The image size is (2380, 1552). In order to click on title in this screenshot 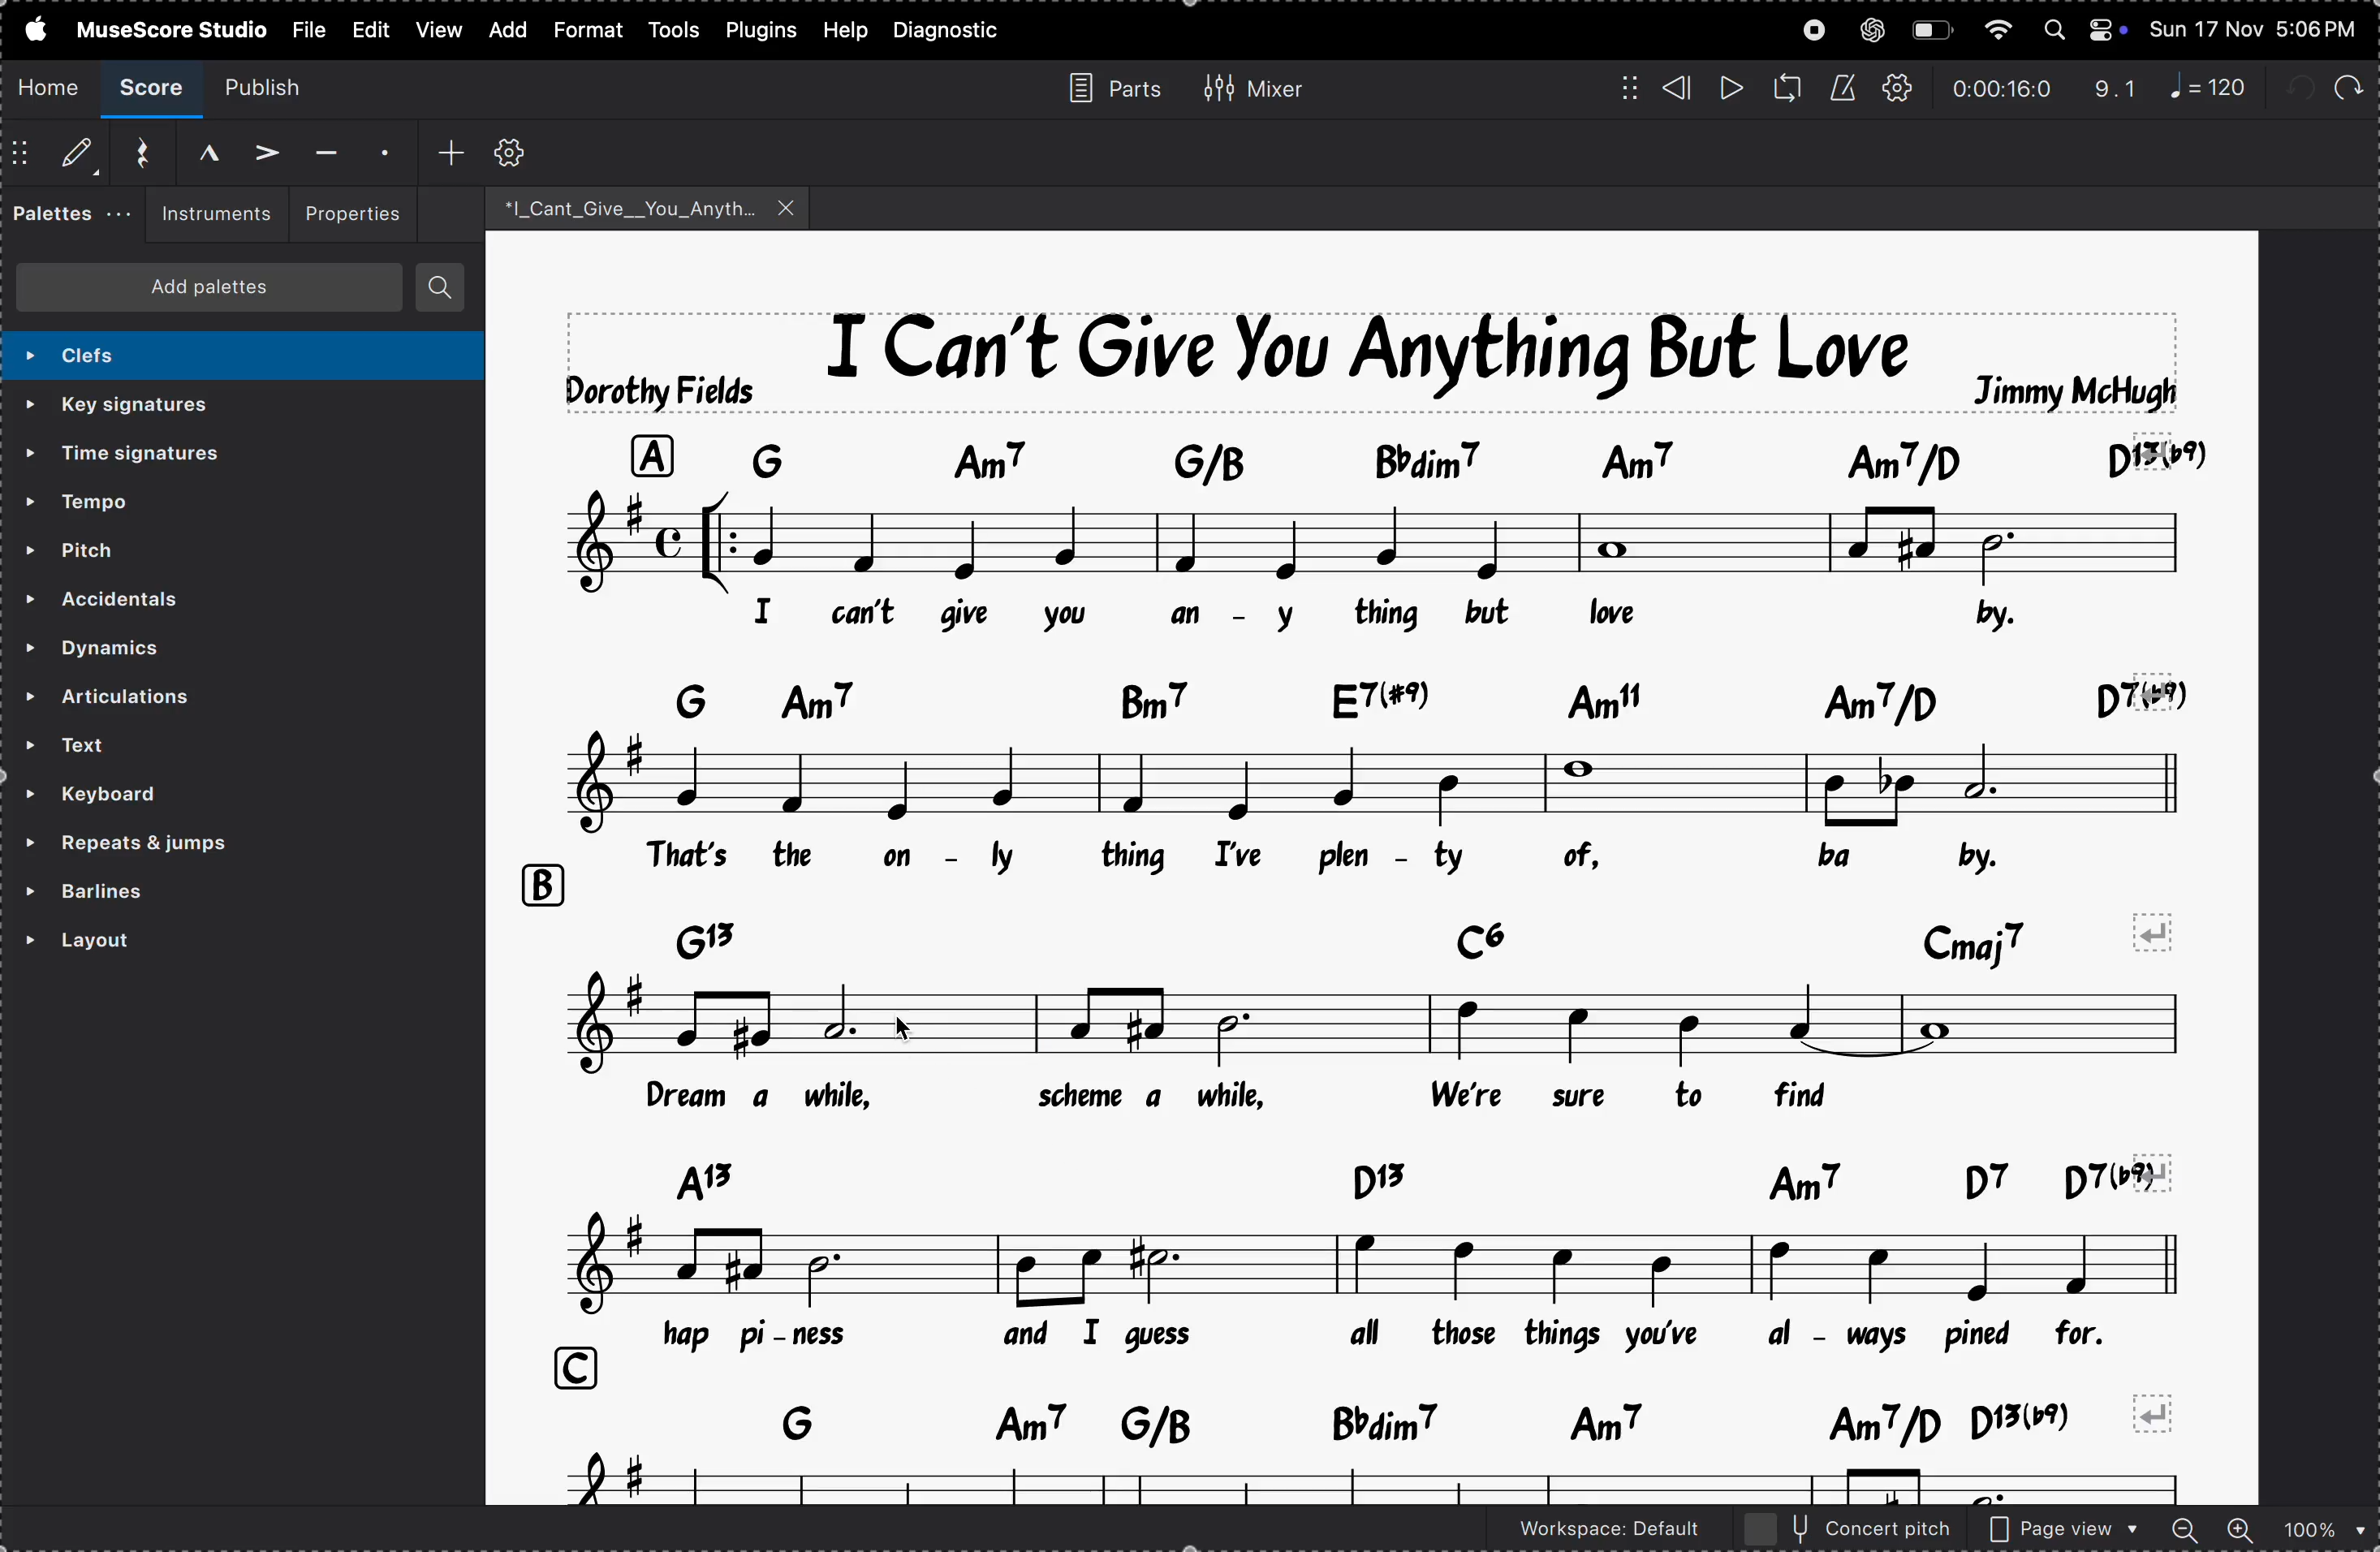, I will do `click(1375, 359)`.